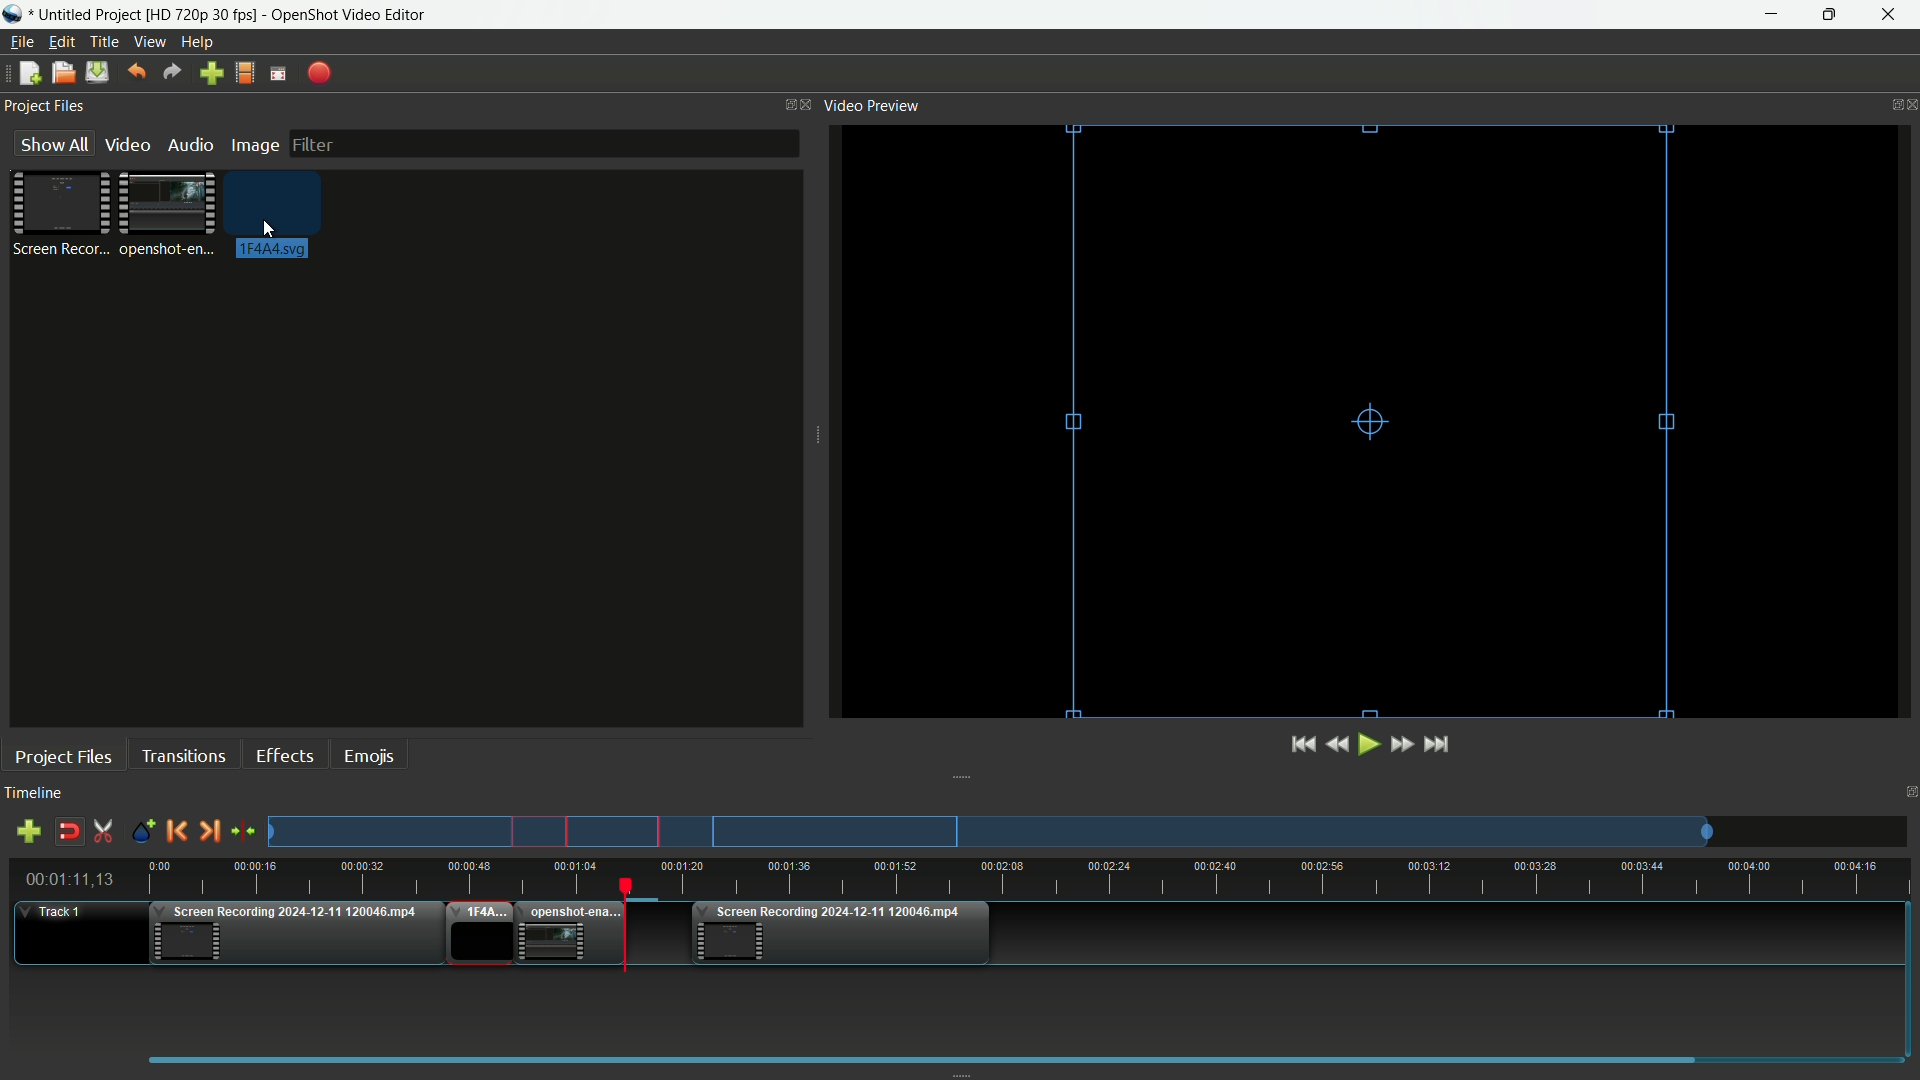 The image size is (1920, 1080). What do you see at coordinates (25, 75) in the screenshot?
I see `New file` at bounding box center [25, 75].